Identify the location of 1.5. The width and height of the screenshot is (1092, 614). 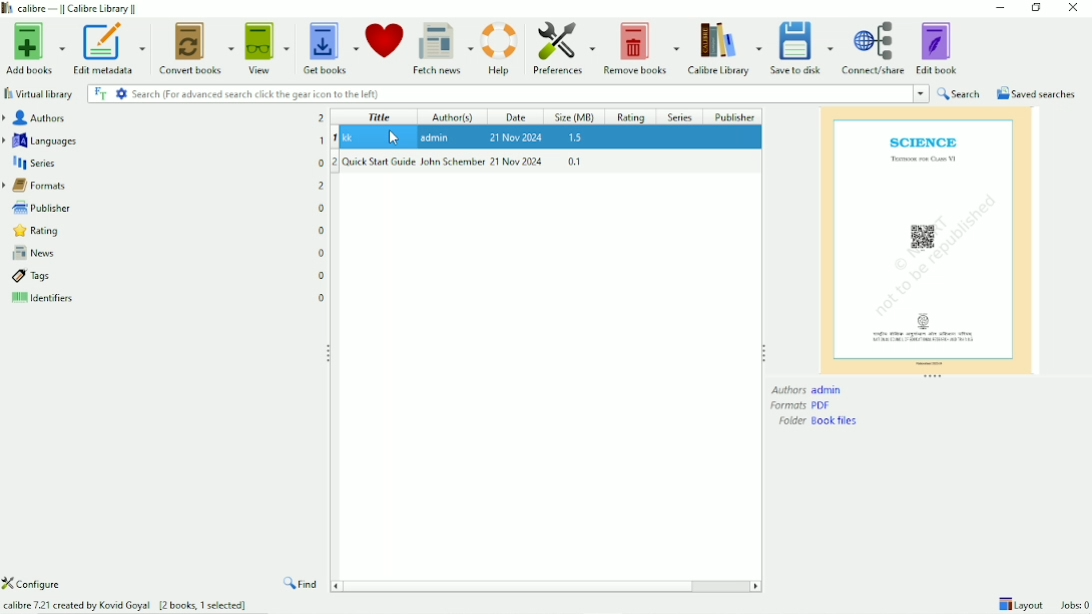
(576, 138).